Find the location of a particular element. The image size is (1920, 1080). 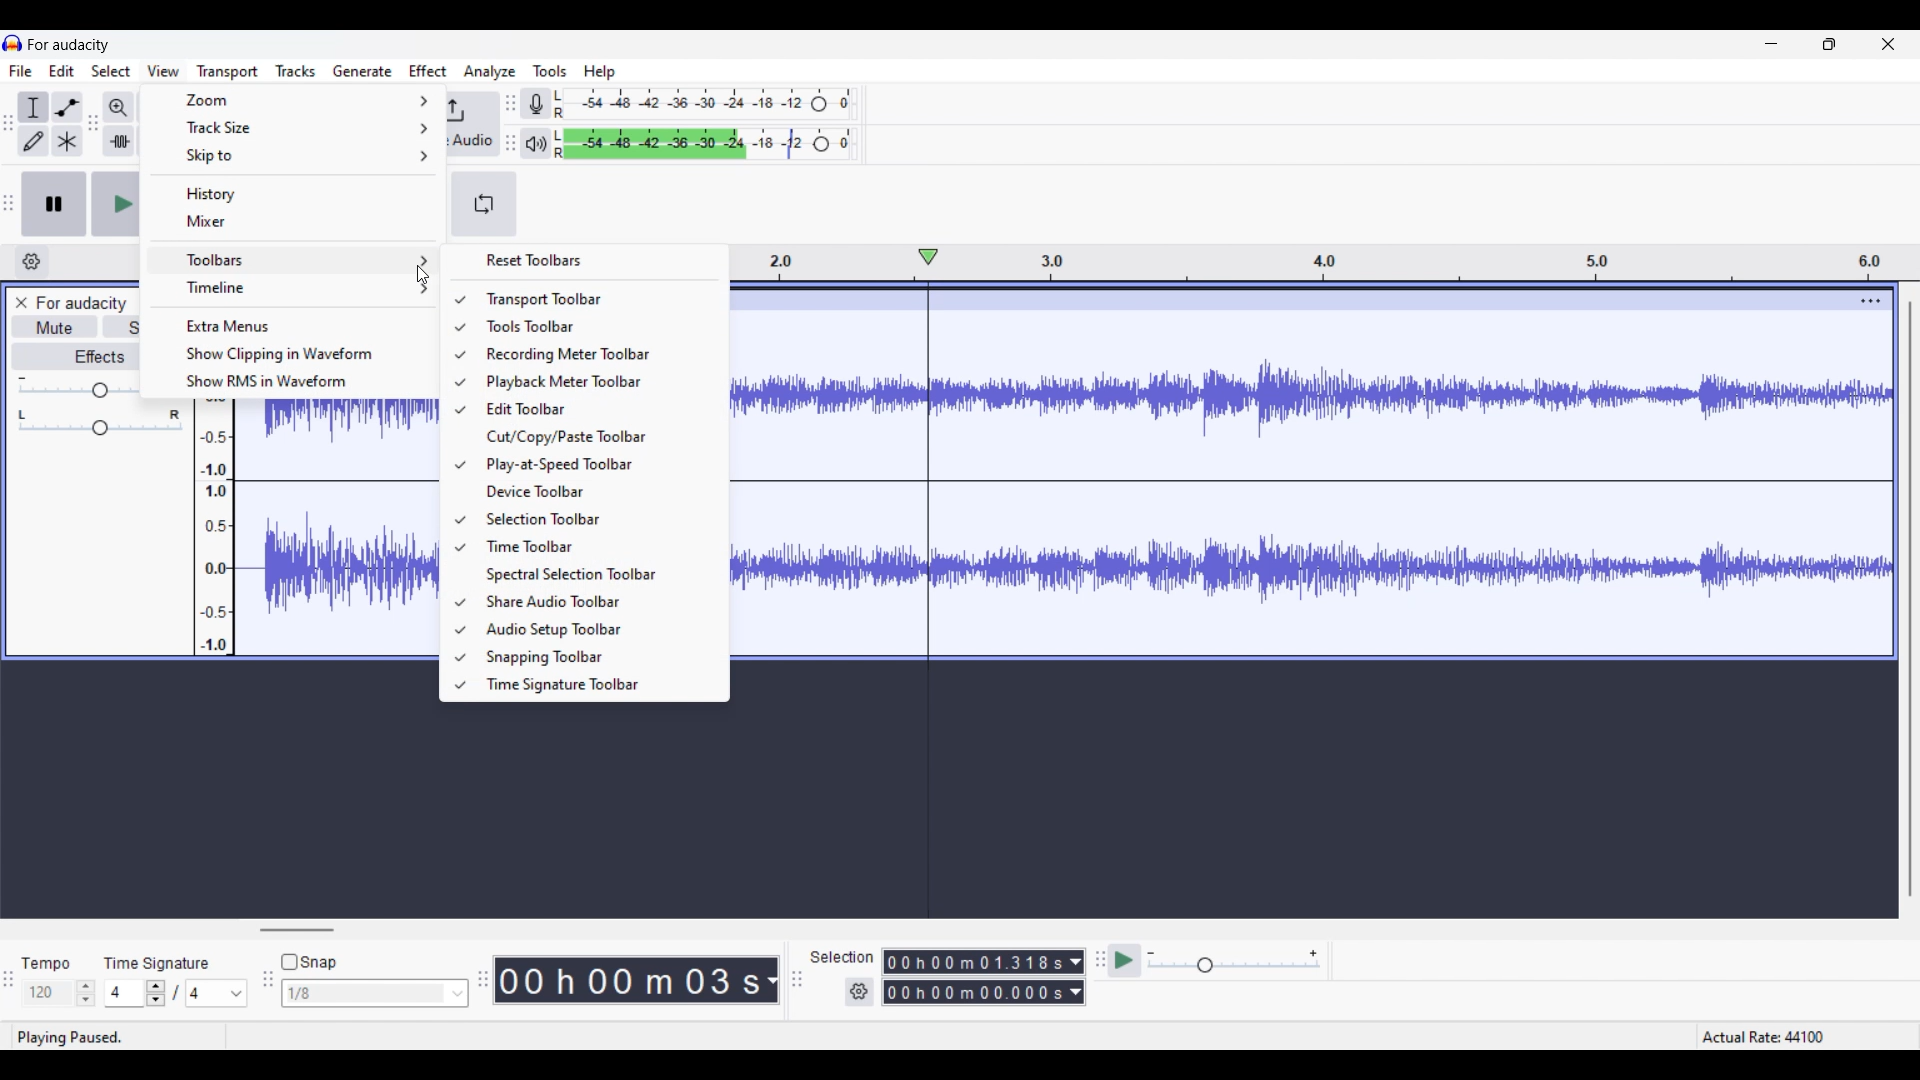

Play at speed toolbar is located at coordinates (595, 465).